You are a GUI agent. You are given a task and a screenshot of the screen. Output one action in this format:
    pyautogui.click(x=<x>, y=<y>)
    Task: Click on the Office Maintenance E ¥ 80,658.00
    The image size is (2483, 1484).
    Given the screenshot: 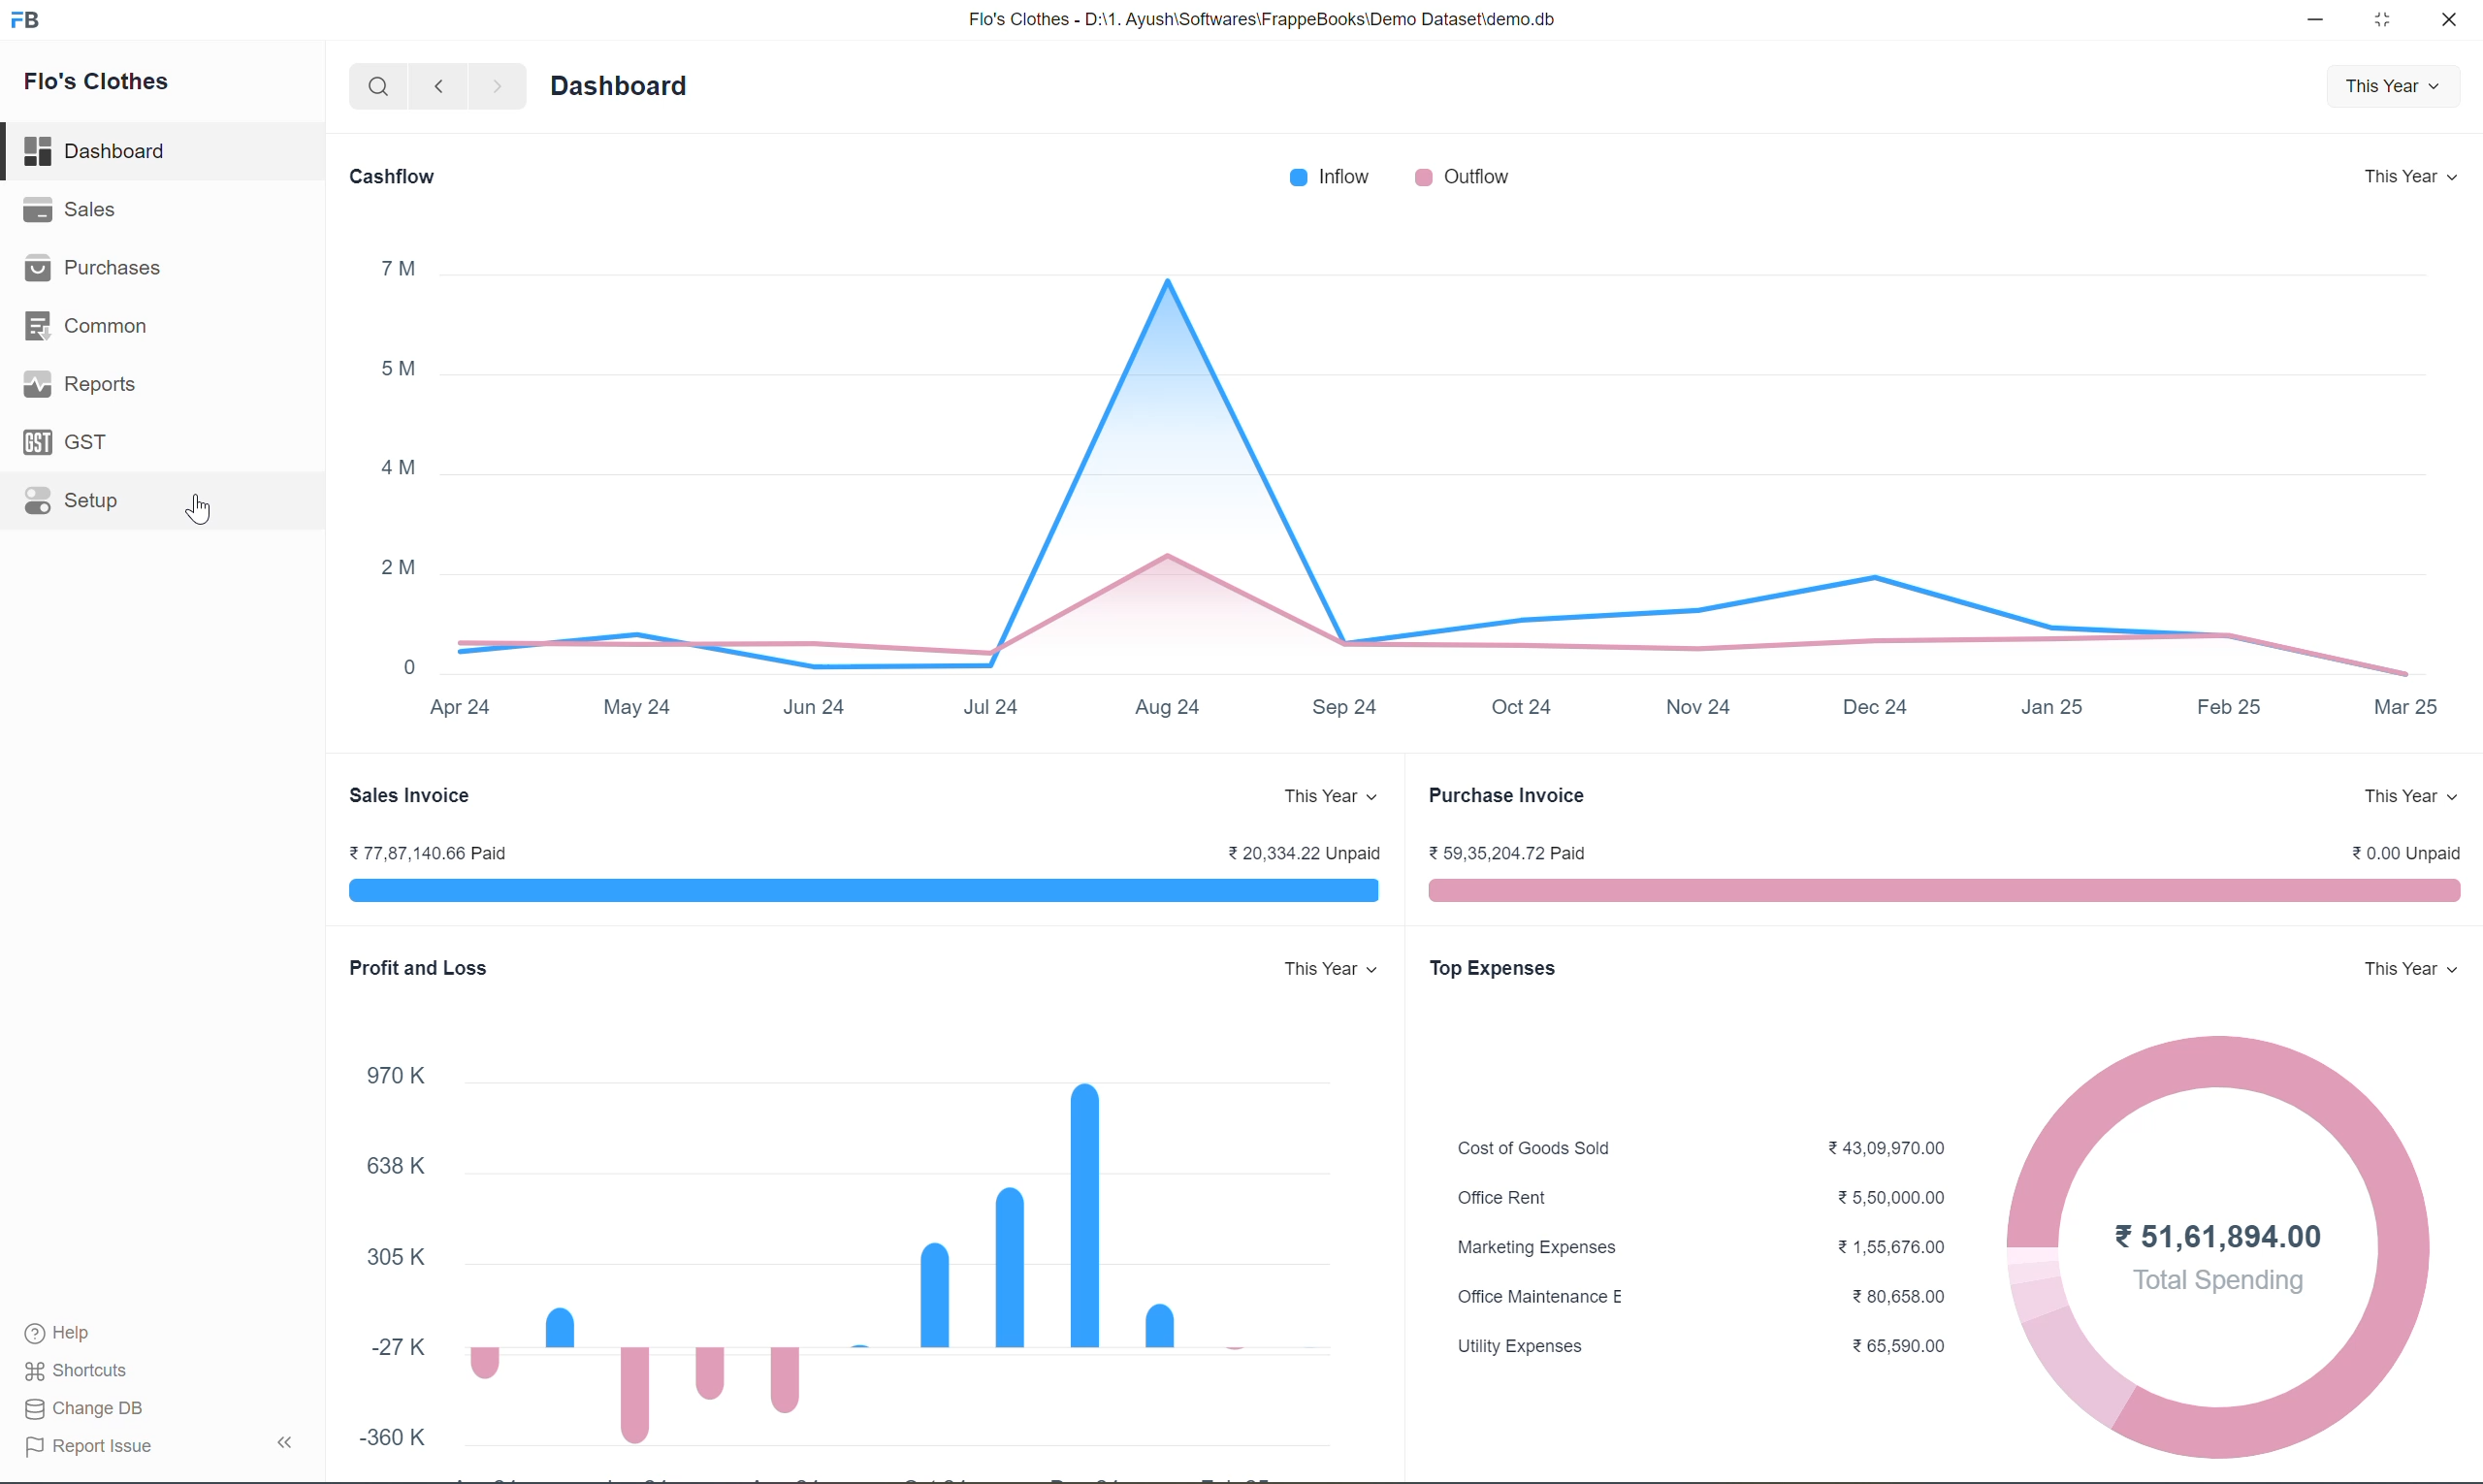 What is the action you would take?
    pyautogui.click(x=1700, y=1297)
    